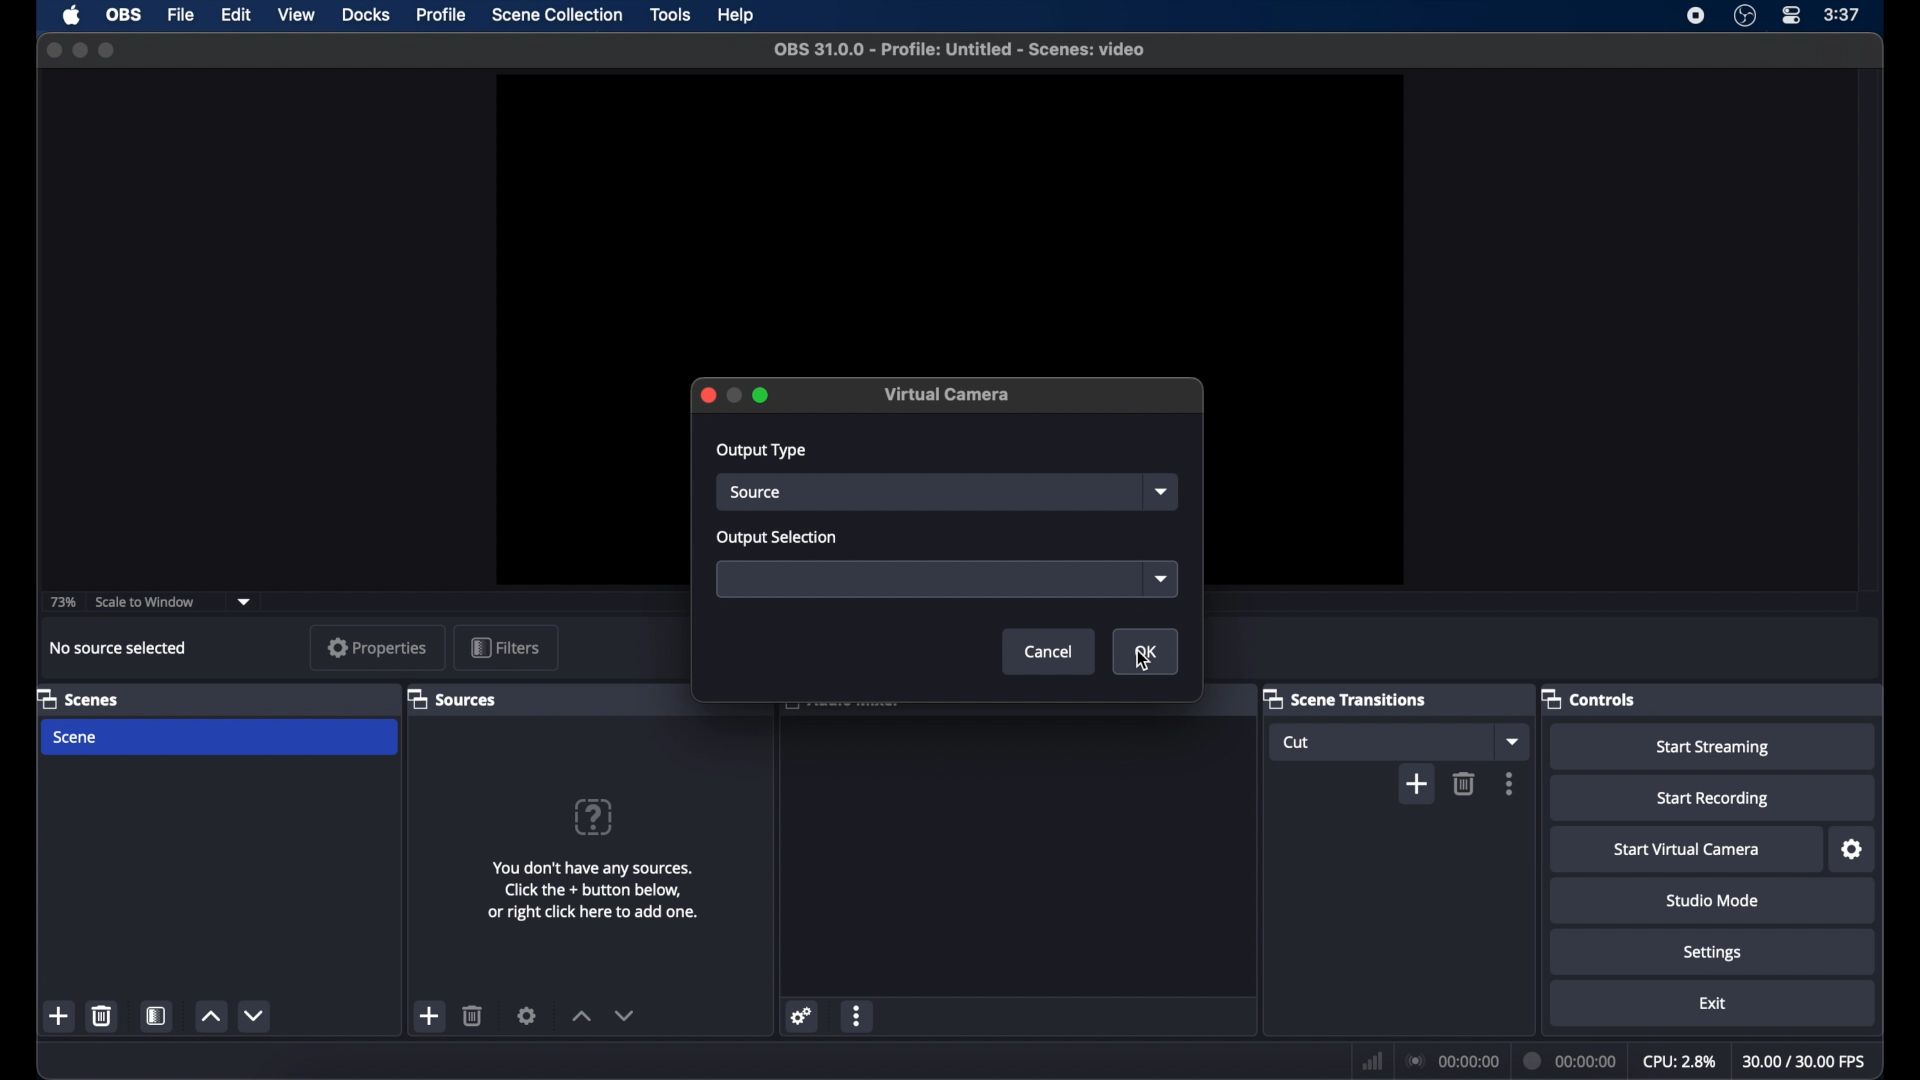 The image size is (1920, 1080). I want to click on close, so click(53, 50).